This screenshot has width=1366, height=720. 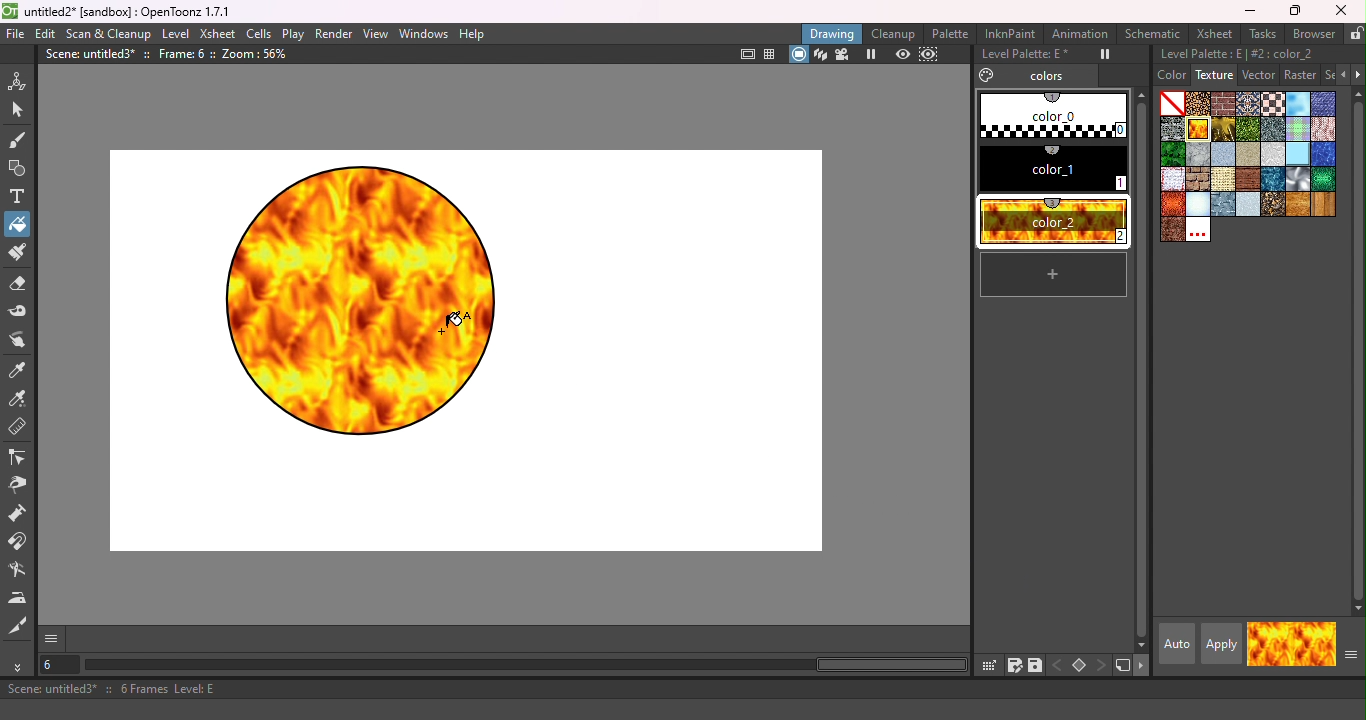 What do you see at coordinates (1224, 205) in the screenshot?
I see `steelplates.bmp` at bounding box center [1224, 205].